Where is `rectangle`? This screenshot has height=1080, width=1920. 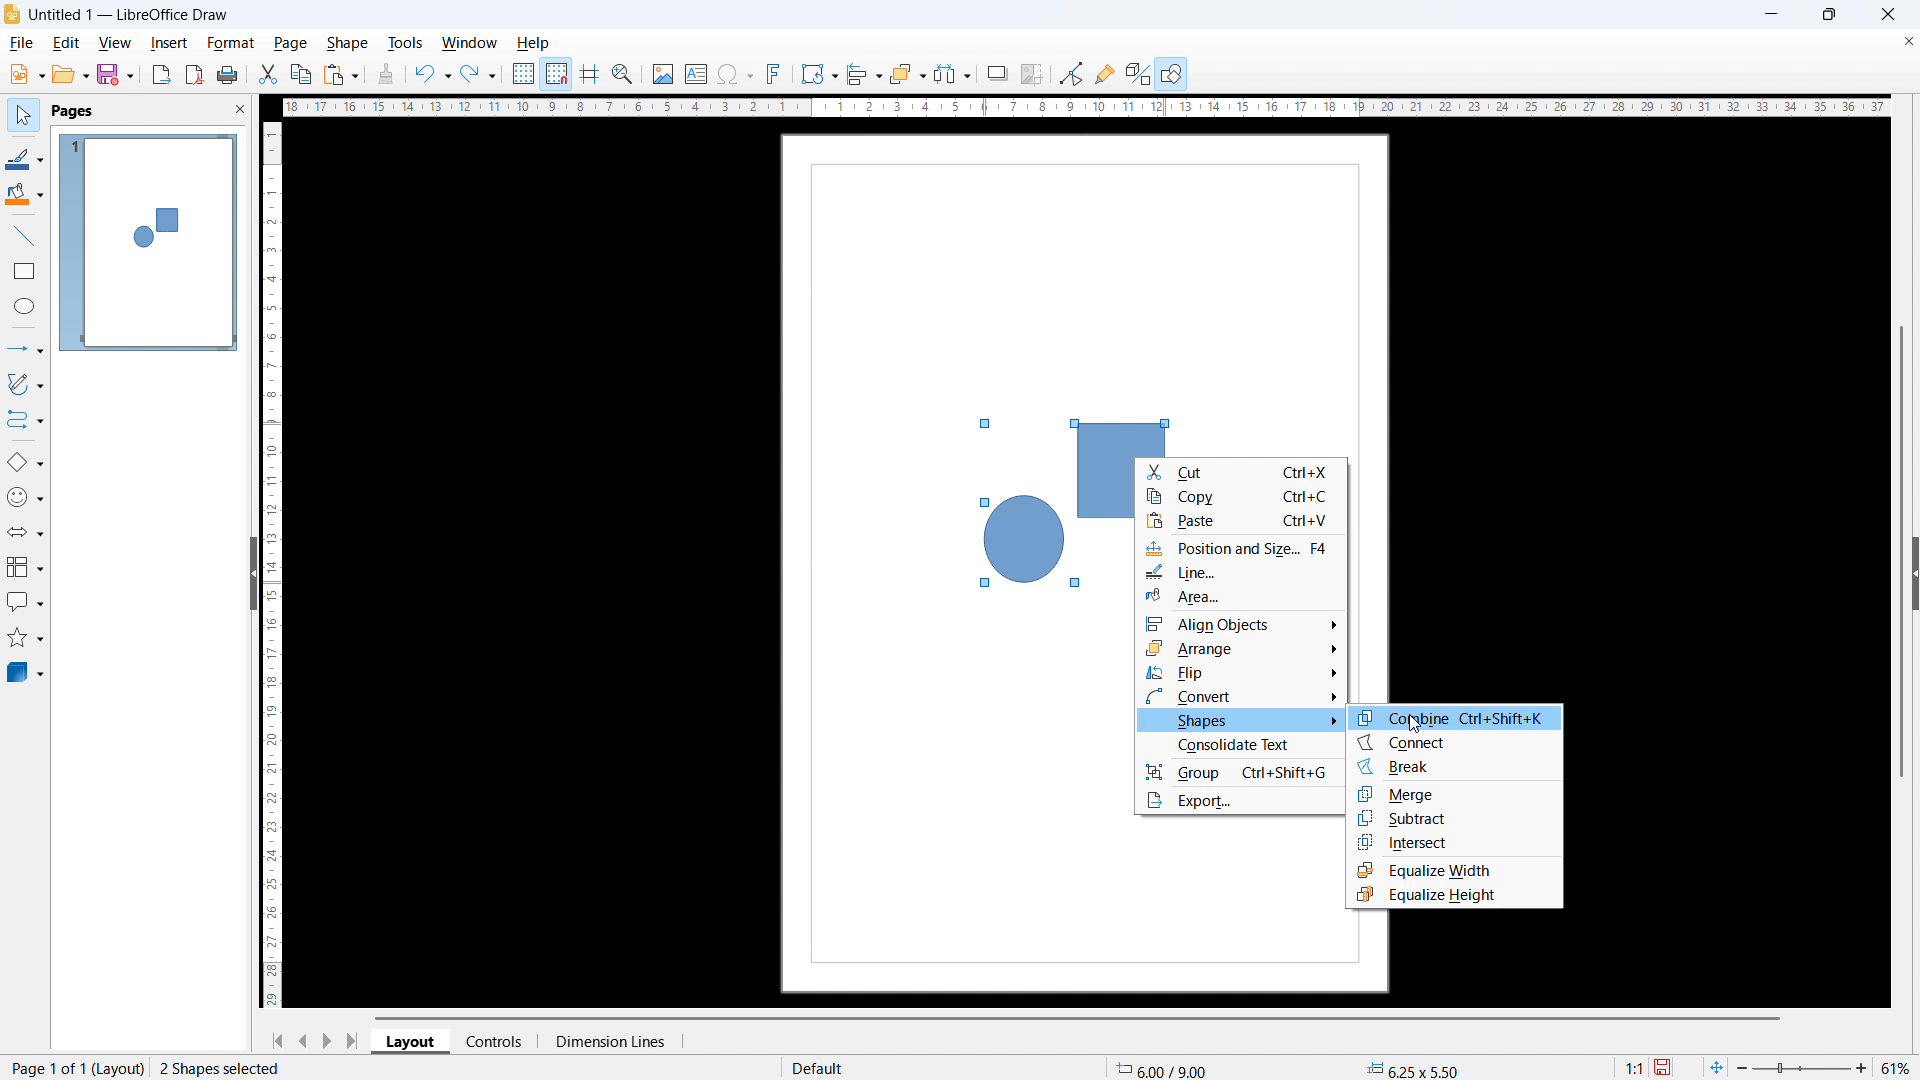 rectangle is located at coordinates (24, 270).